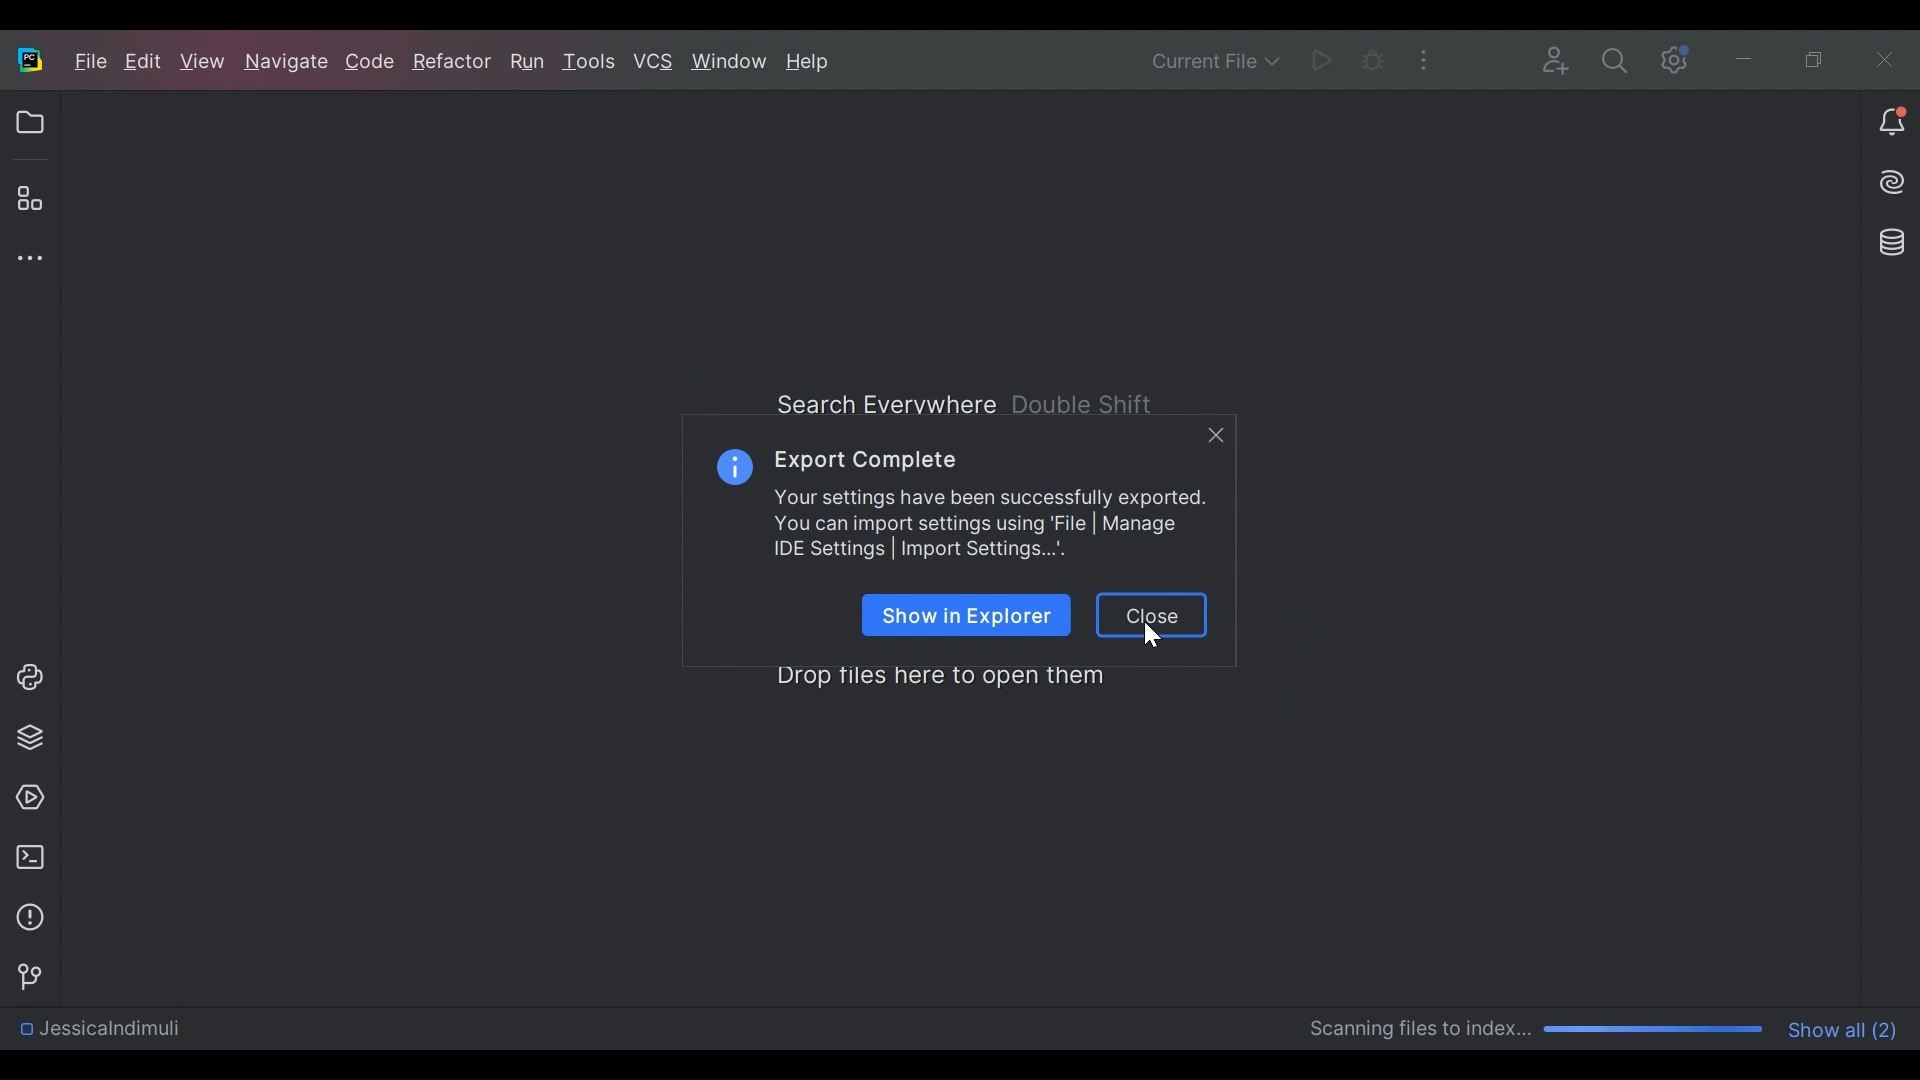 This screenshot has height=1080, width=1920. Describe the element at coordinates (736, 463) in the screenshot. I see `Information` at that location.